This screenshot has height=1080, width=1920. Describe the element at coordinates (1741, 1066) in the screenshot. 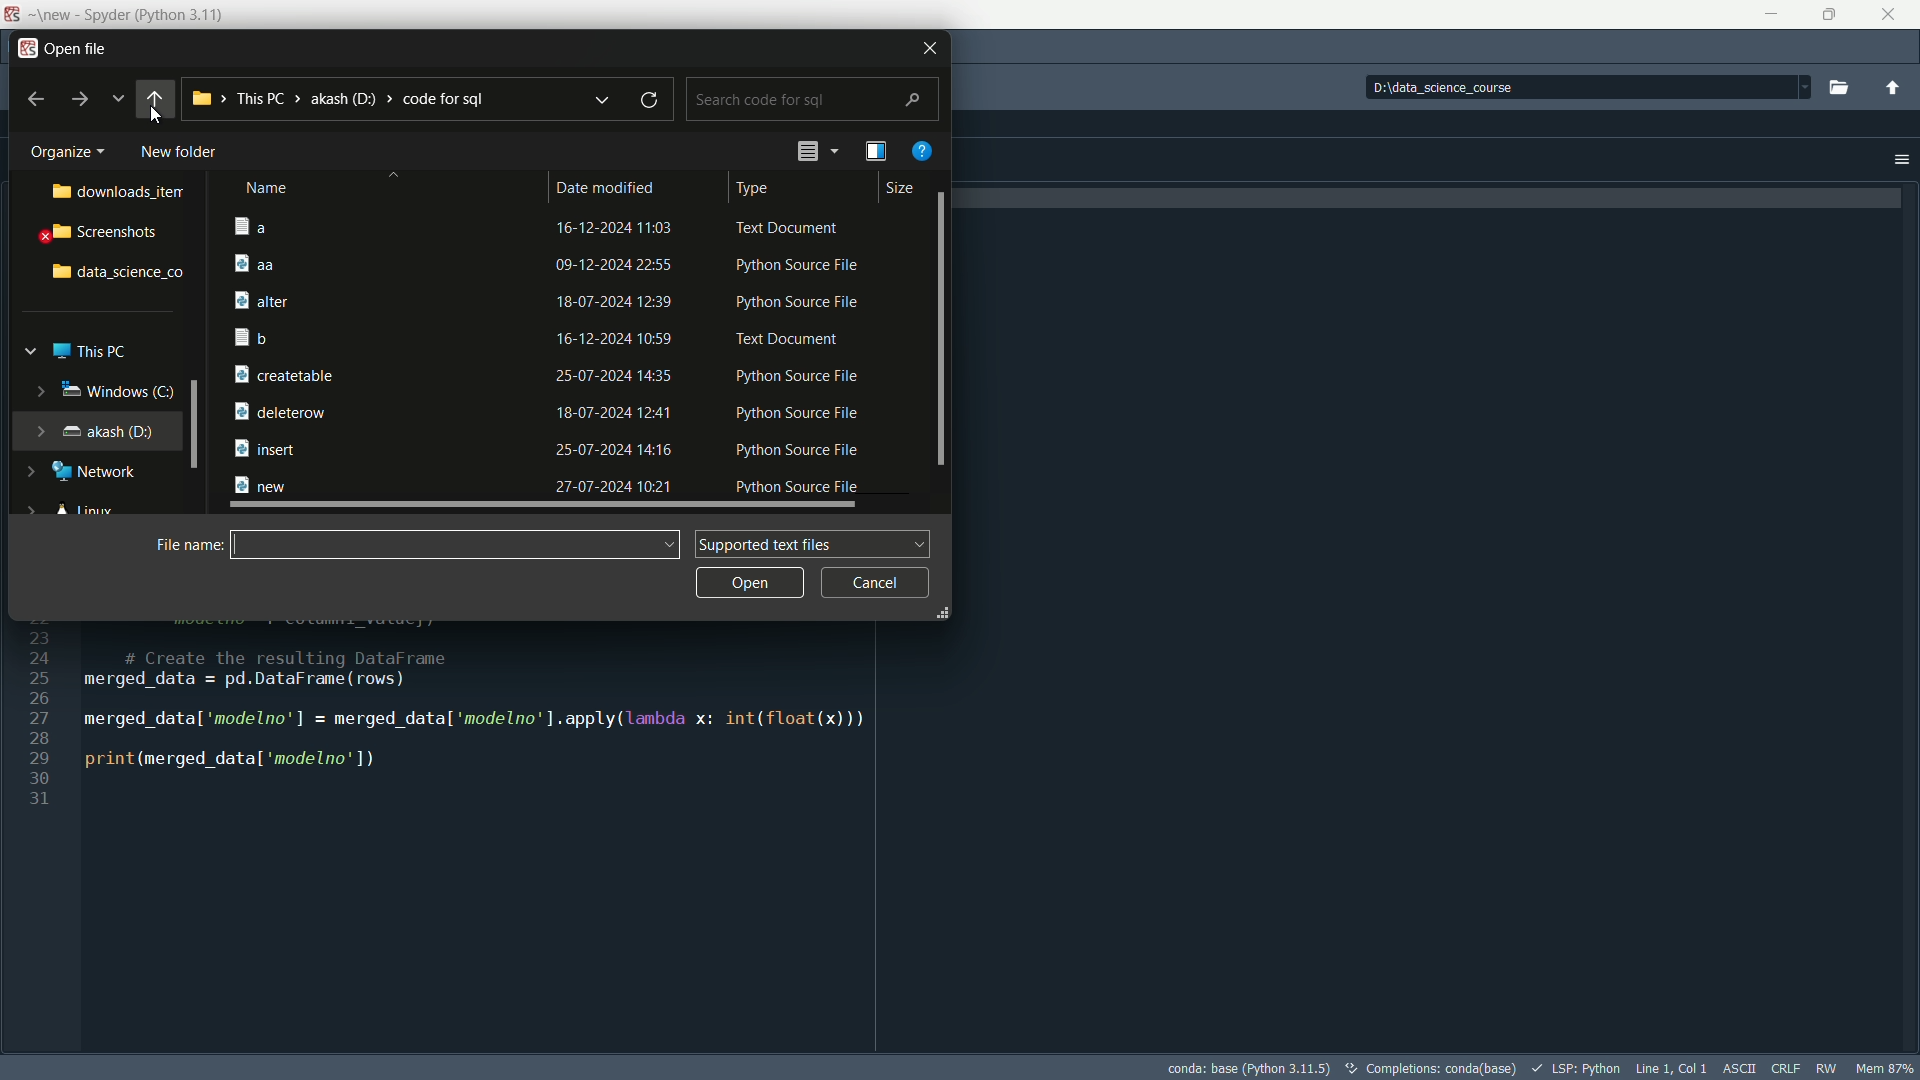

I see `file encoding` at that location.